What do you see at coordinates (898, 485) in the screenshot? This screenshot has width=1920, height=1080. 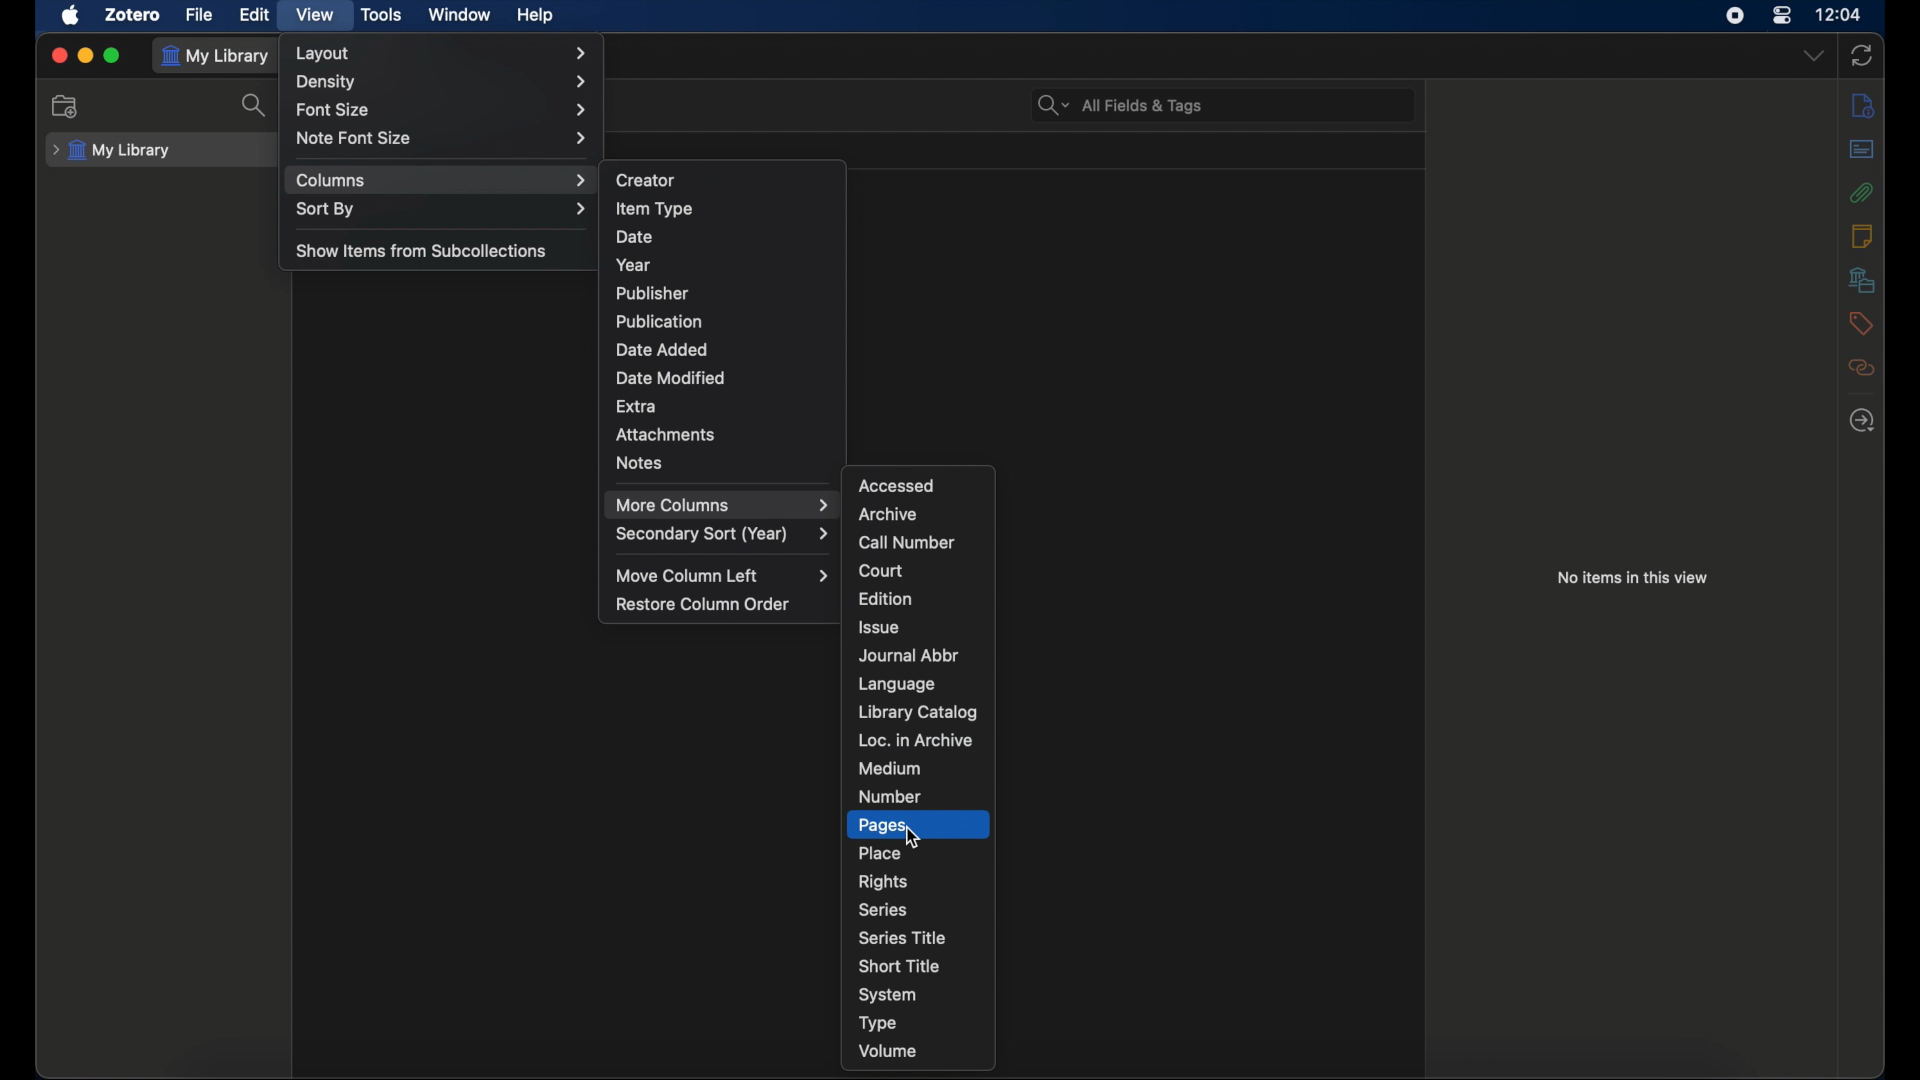 I see `accessed` at bounding box center [898, 485].